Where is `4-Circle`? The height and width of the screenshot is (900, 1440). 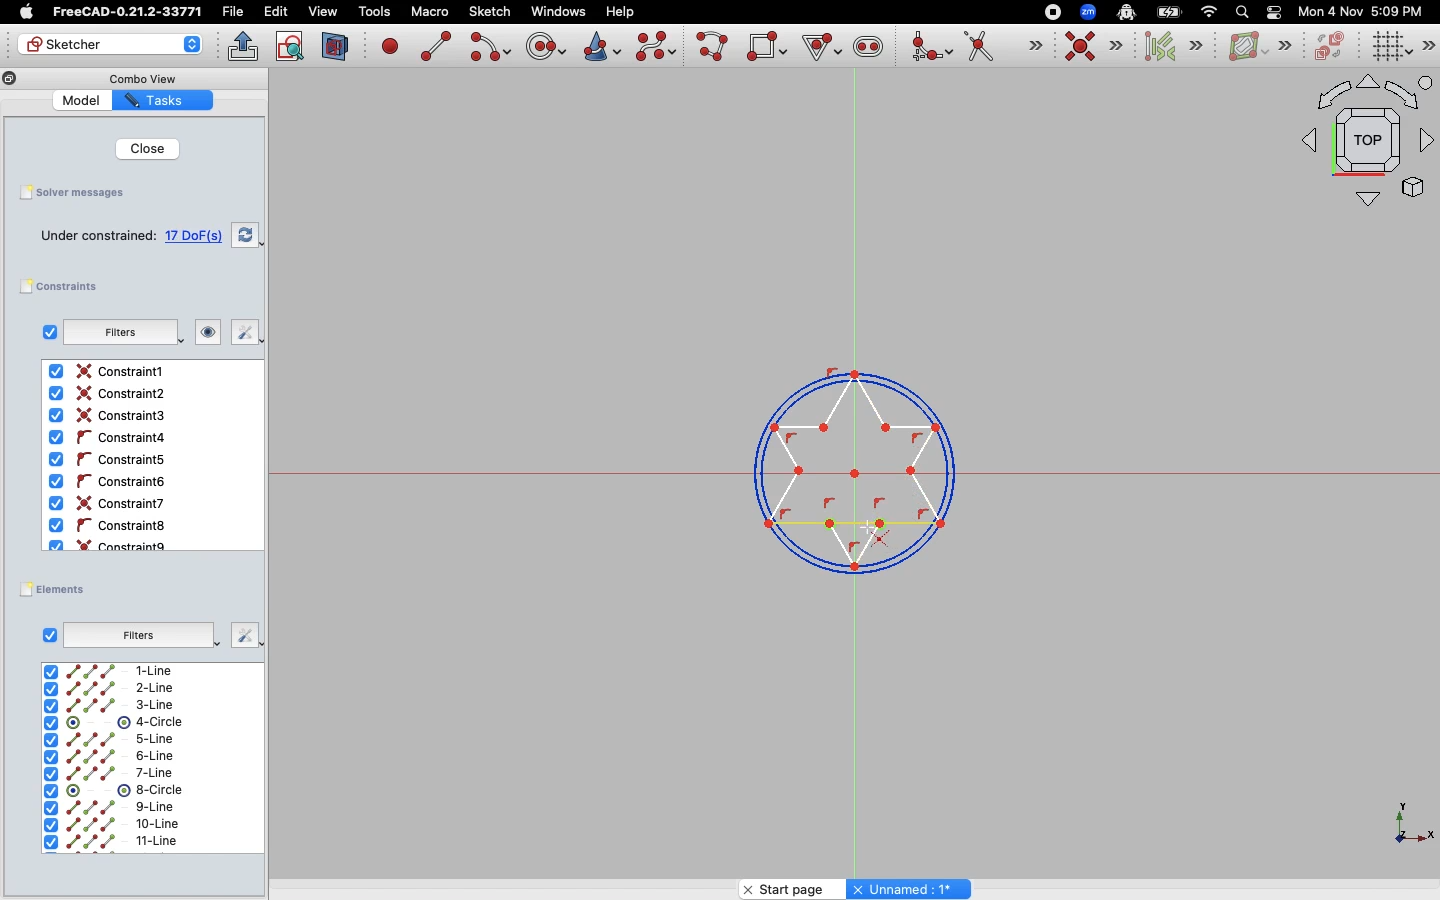
4-Circle is located at coordinates (115, 723).